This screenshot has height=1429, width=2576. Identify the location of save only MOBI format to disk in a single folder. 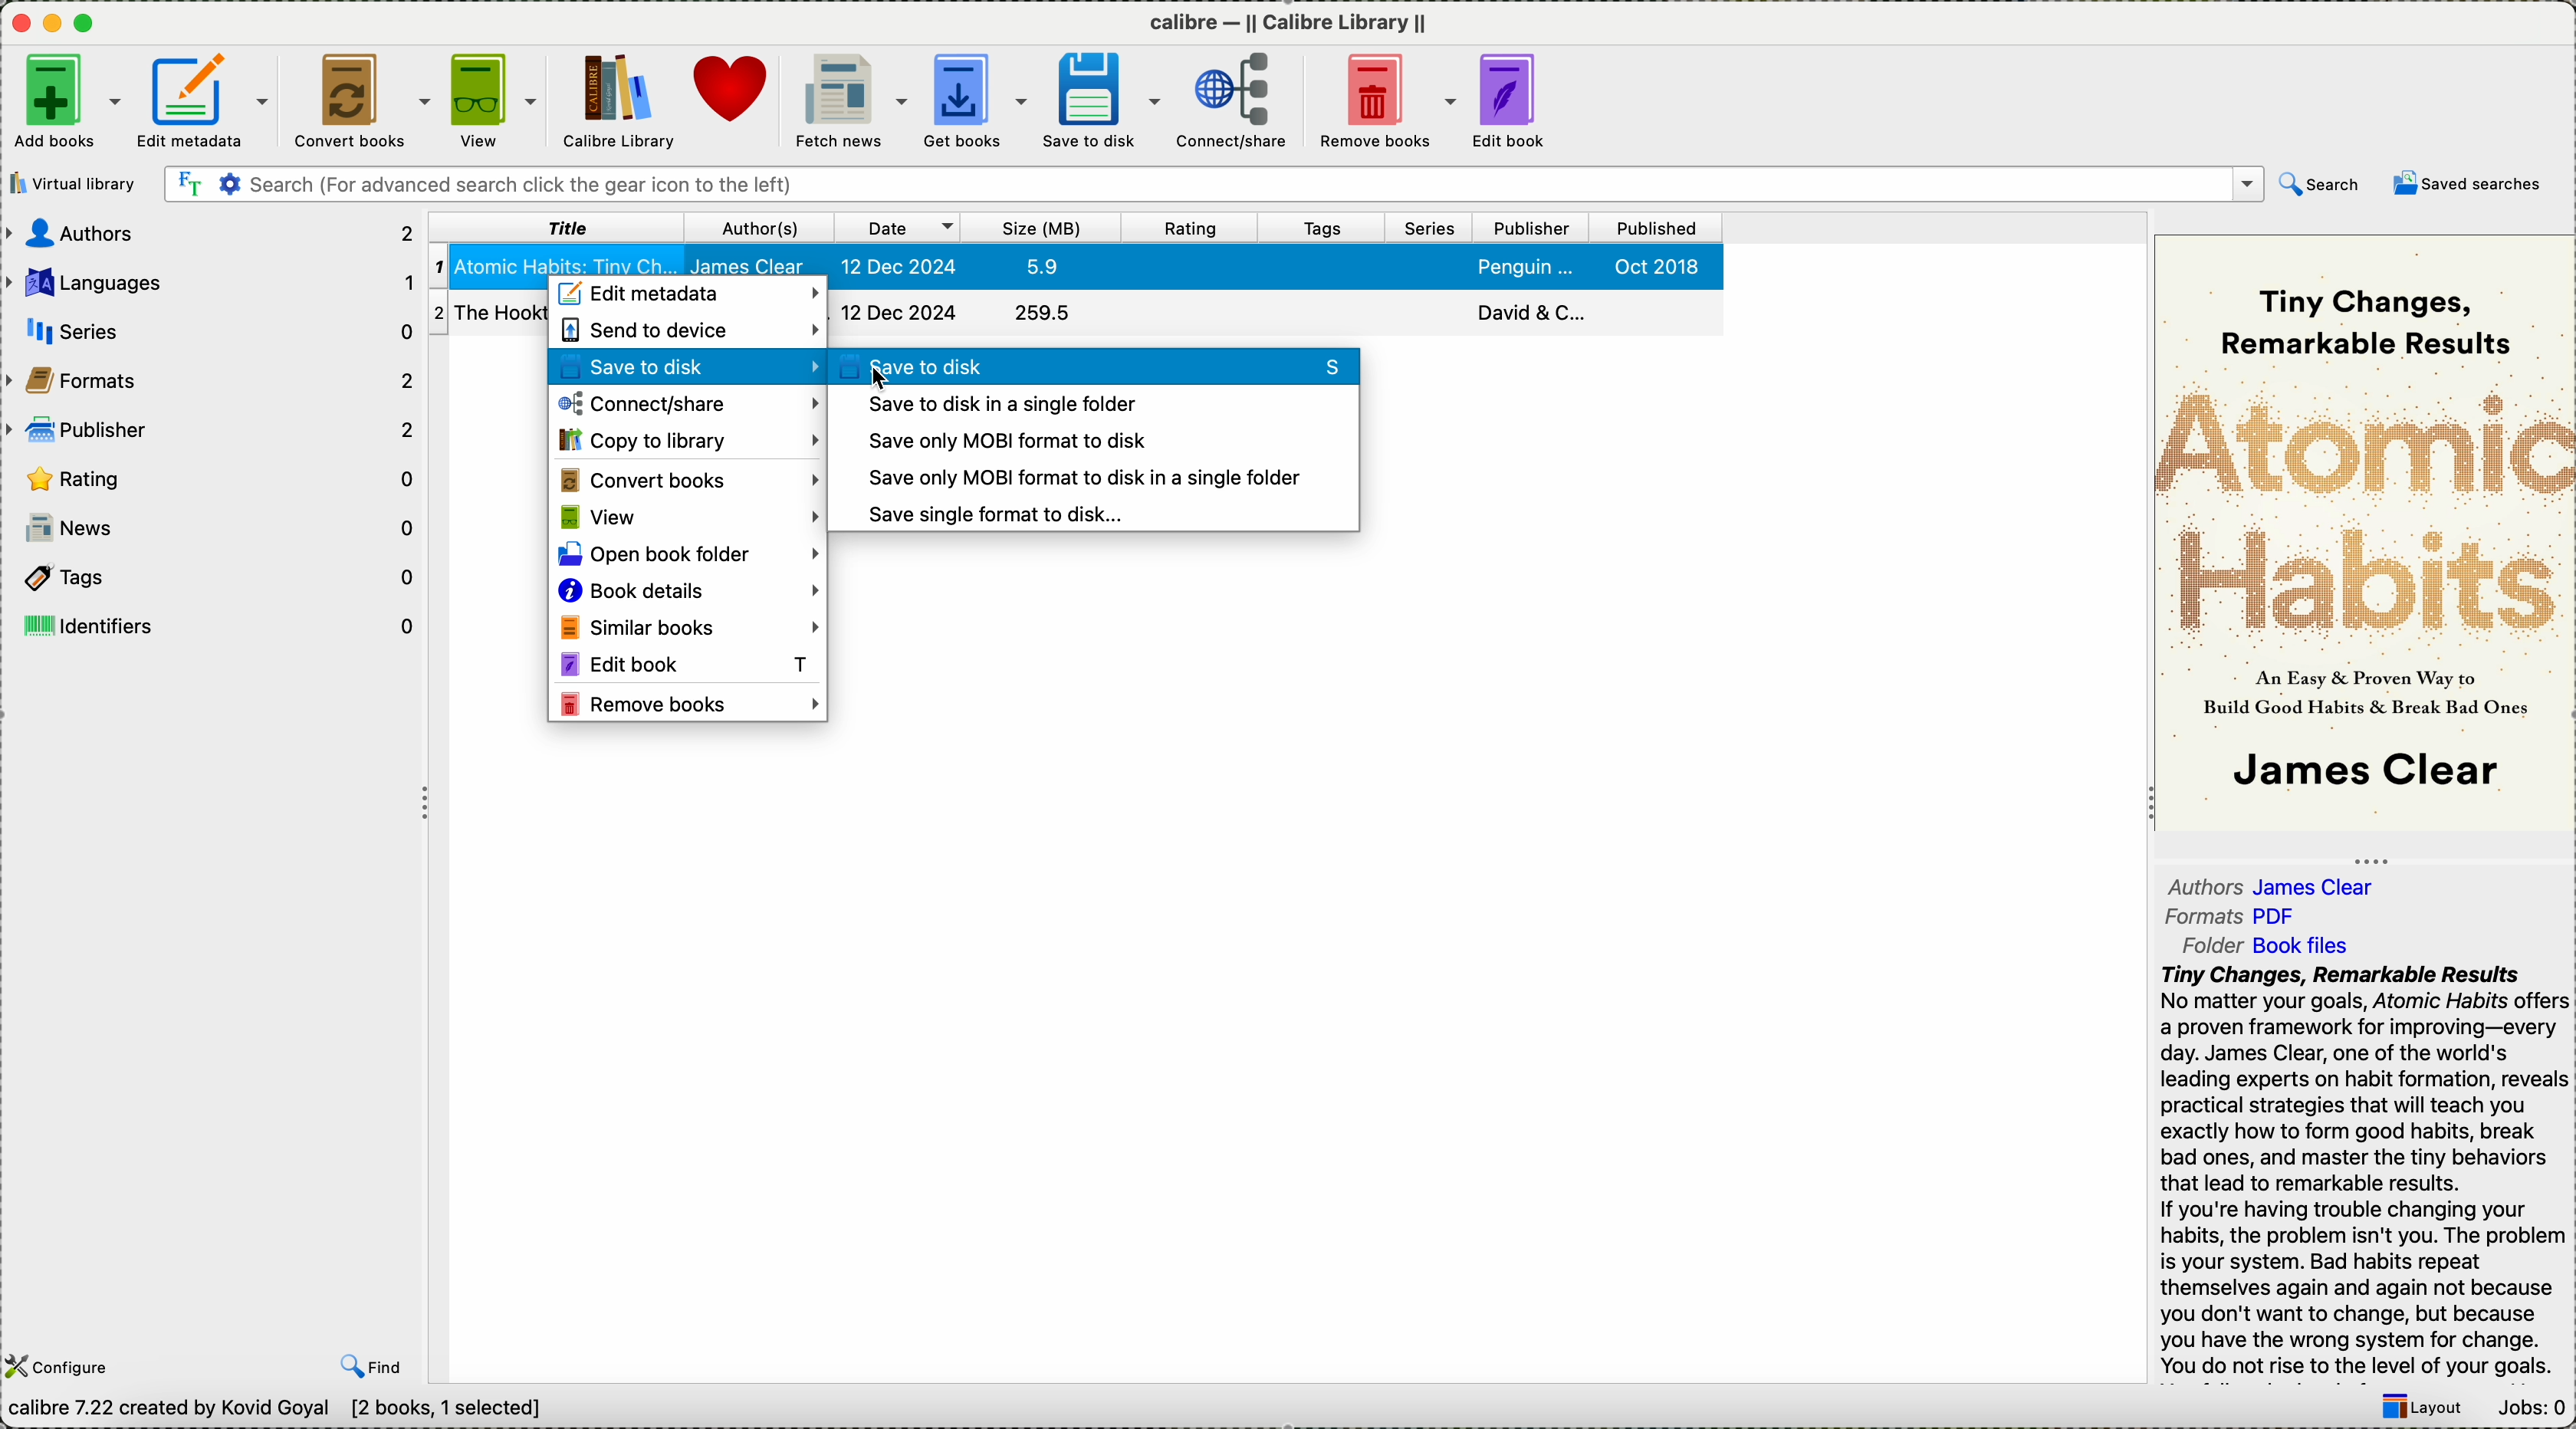
(1083, 479).